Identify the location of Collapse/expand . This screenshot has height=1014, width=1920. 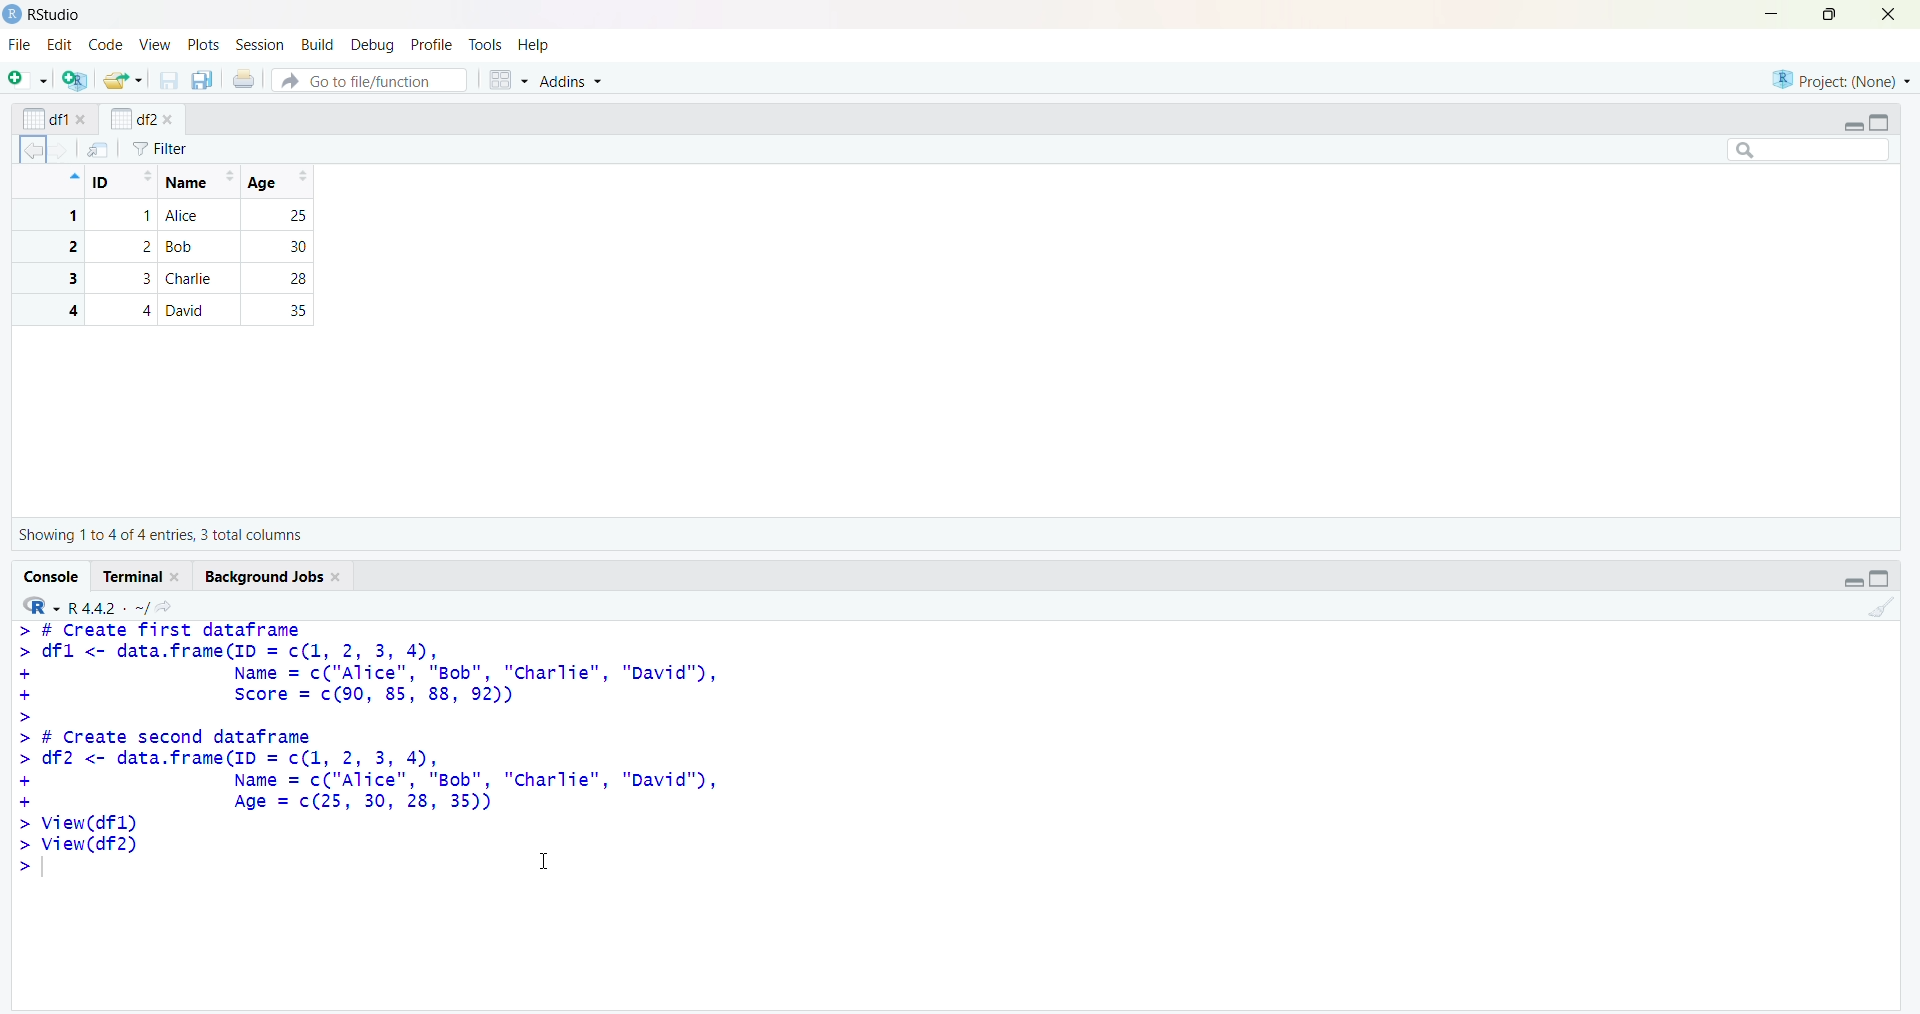
(1853, 582).